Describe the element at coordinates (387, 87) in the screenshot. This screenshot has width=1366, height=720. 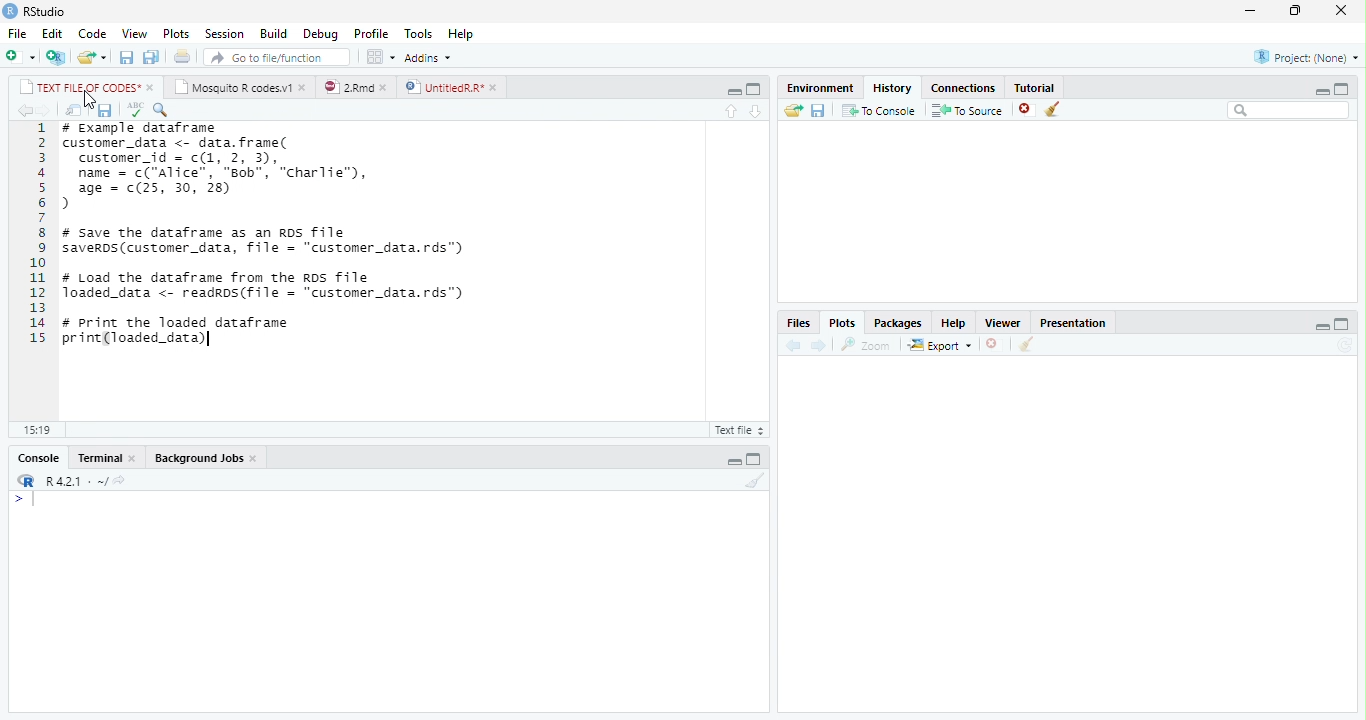
I see `close` at that location.